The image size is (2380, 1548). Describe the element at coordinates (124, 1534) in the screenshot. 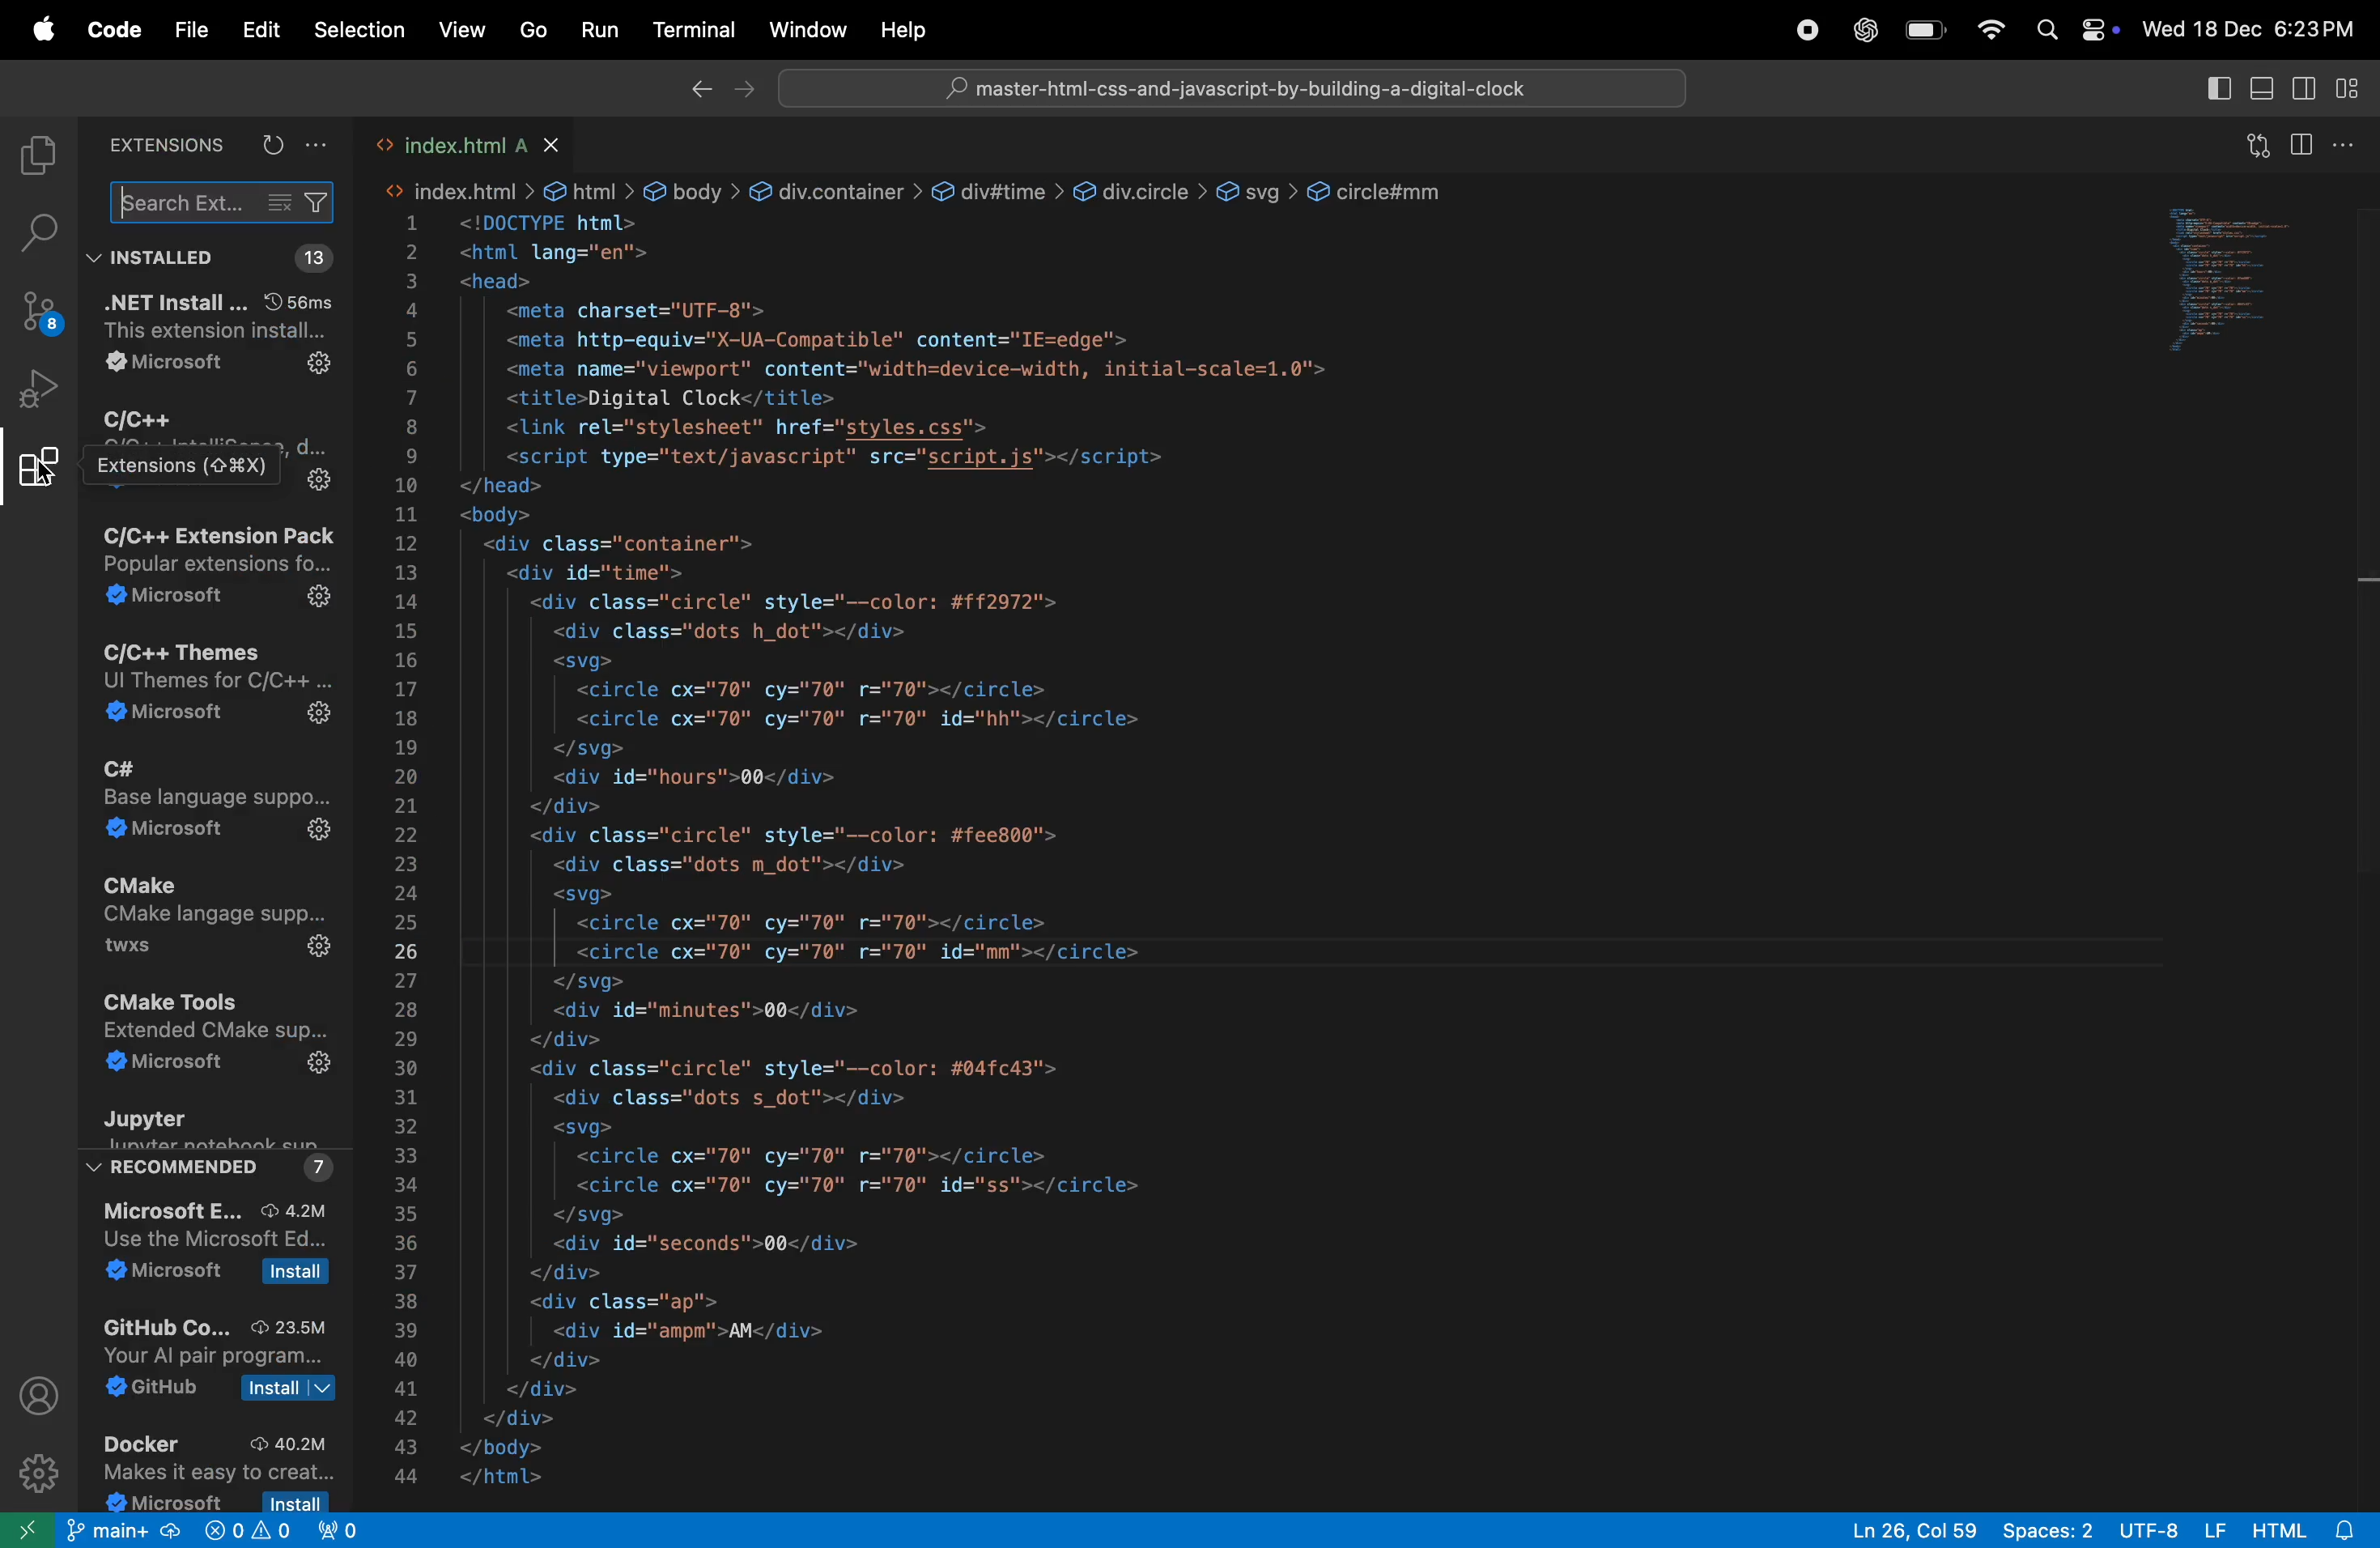

I see `main git` at that location.